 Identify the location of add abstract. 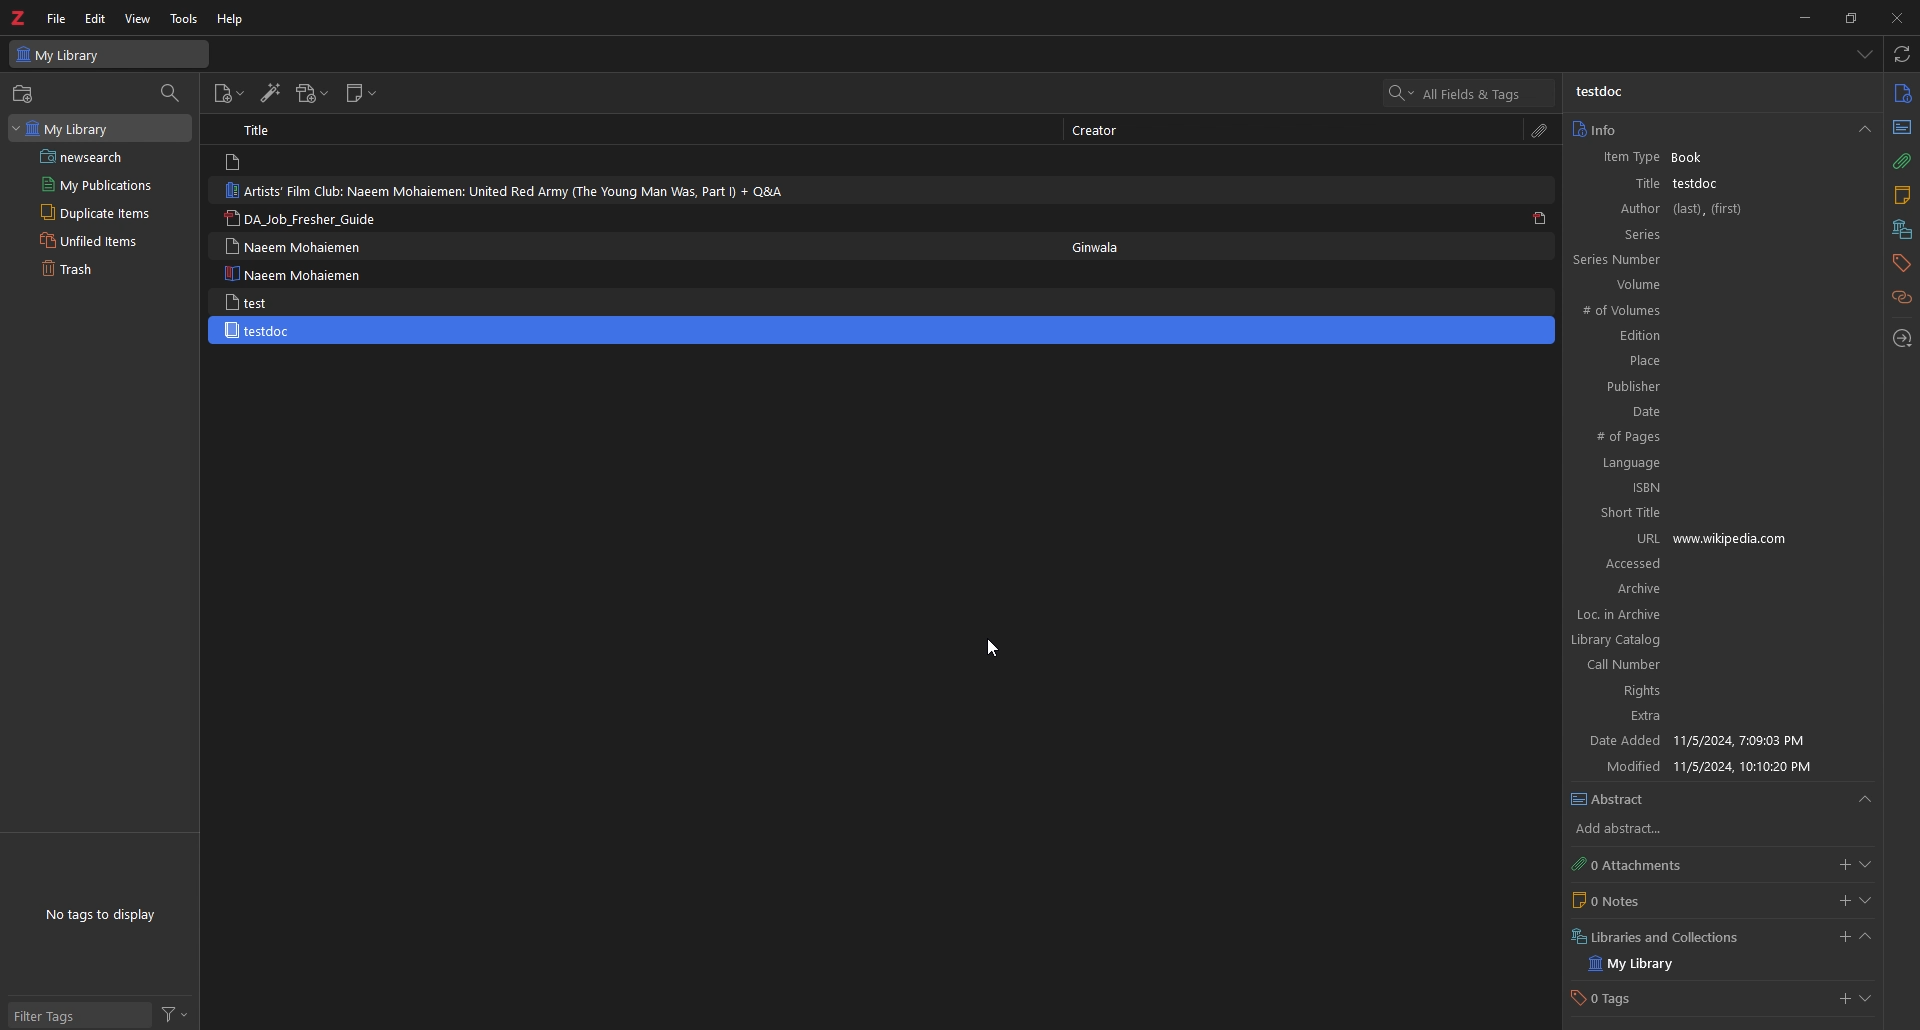
(1634, 830).